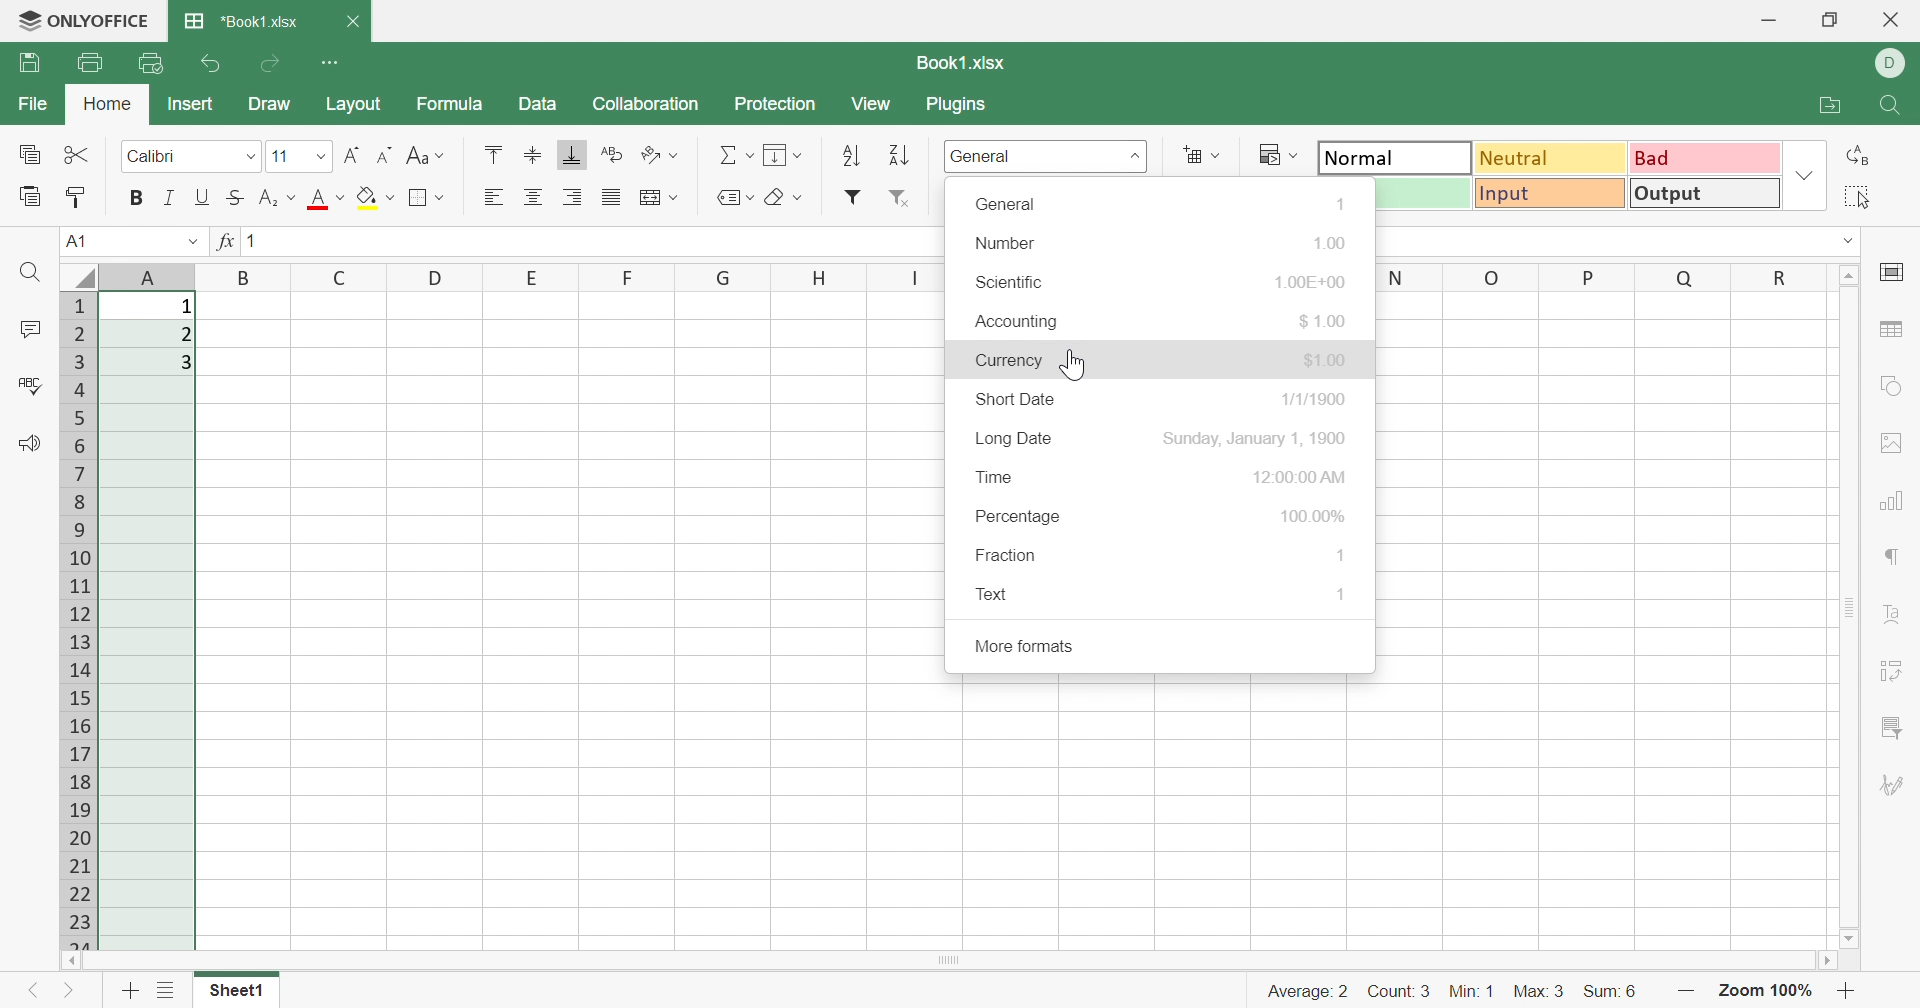 This screenshot has height=1008, width=1920. I want to click on Scroll bar, so click(1849, 607).